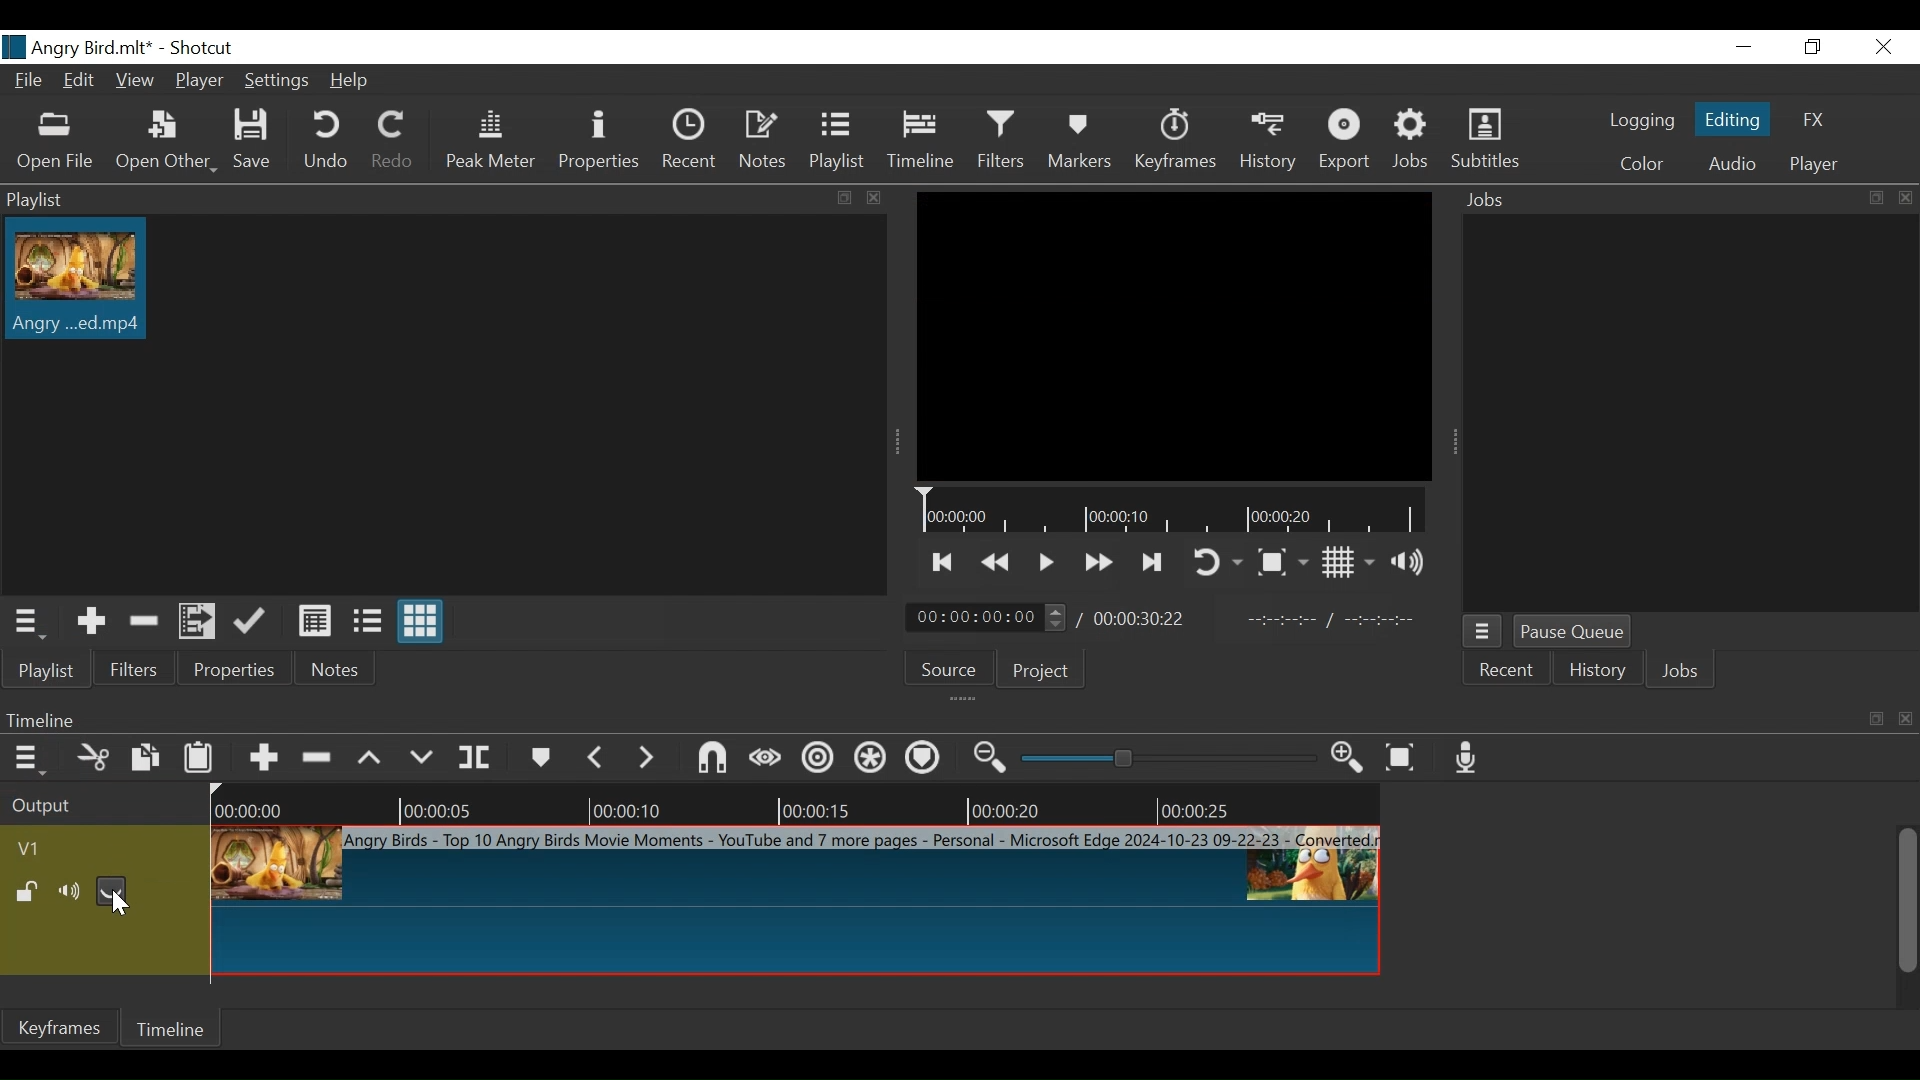 This screenshot has width=1920, height=1080. What do you see at coordinates (1465, 757) in the screenshot?
I see `Record audio` at bounding box center [1465, 757].